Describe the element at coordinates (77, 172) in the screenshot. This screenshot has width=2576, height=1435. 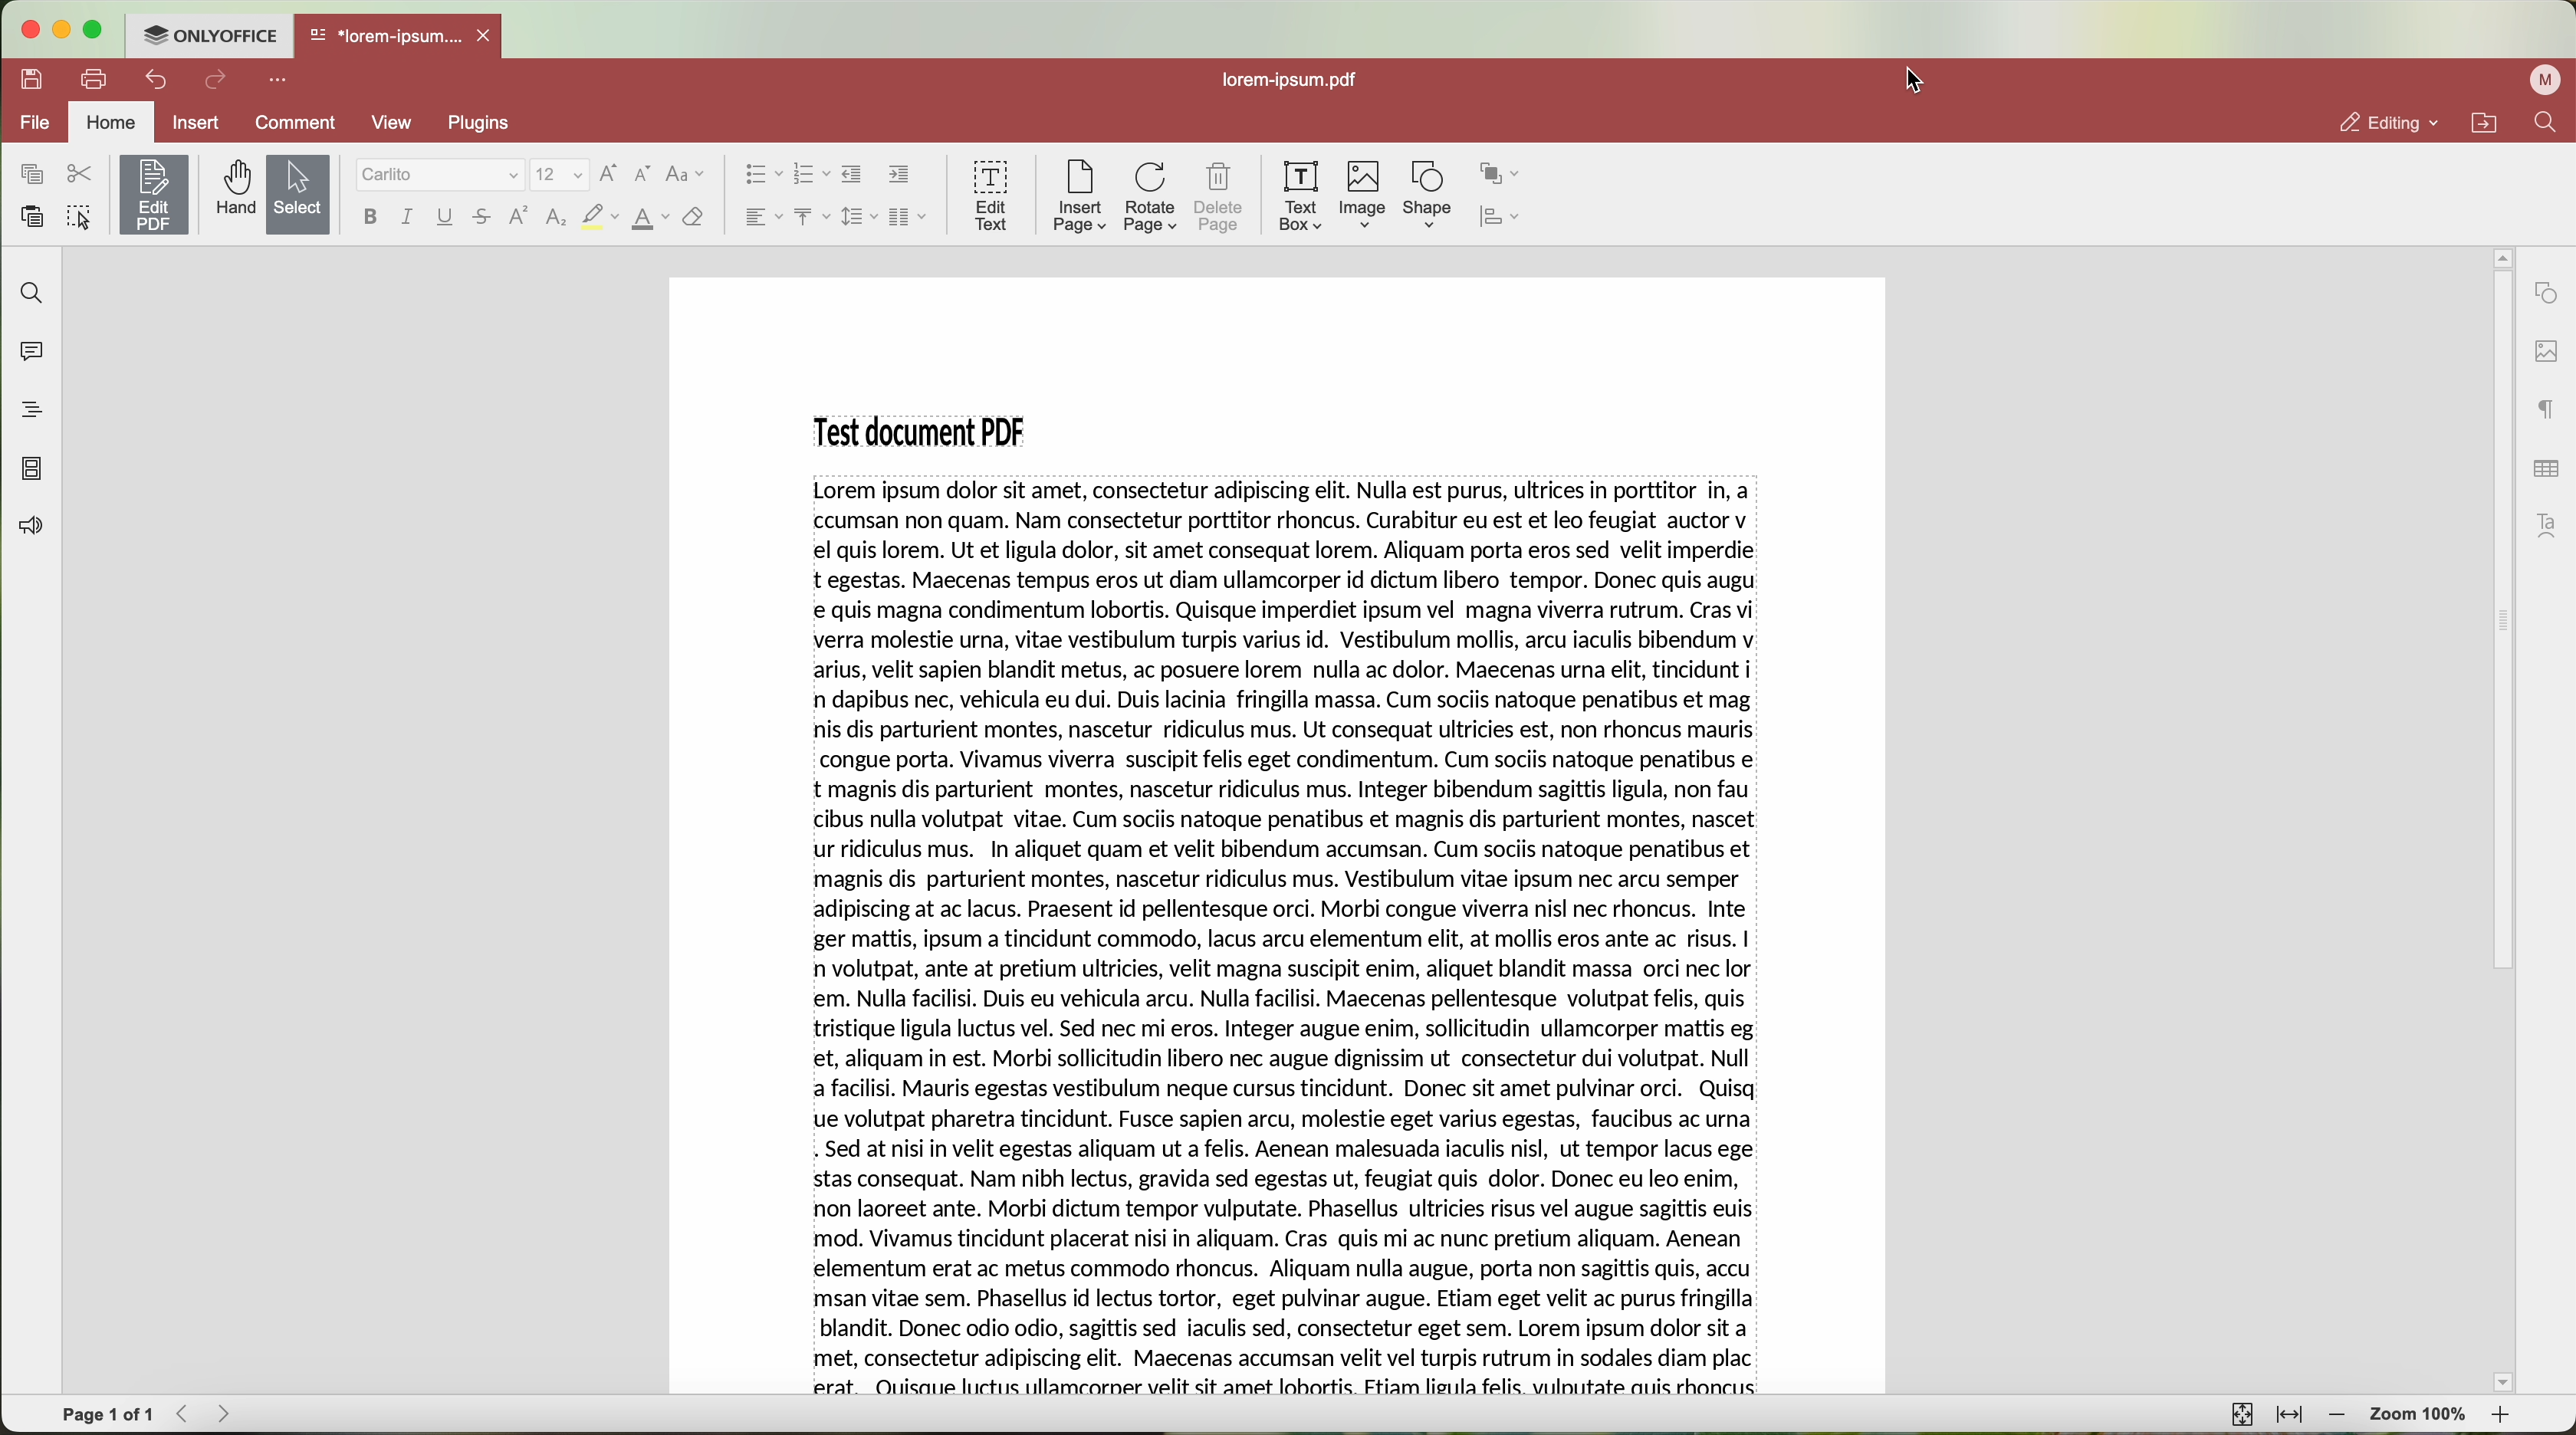
I see `cut` at that location.